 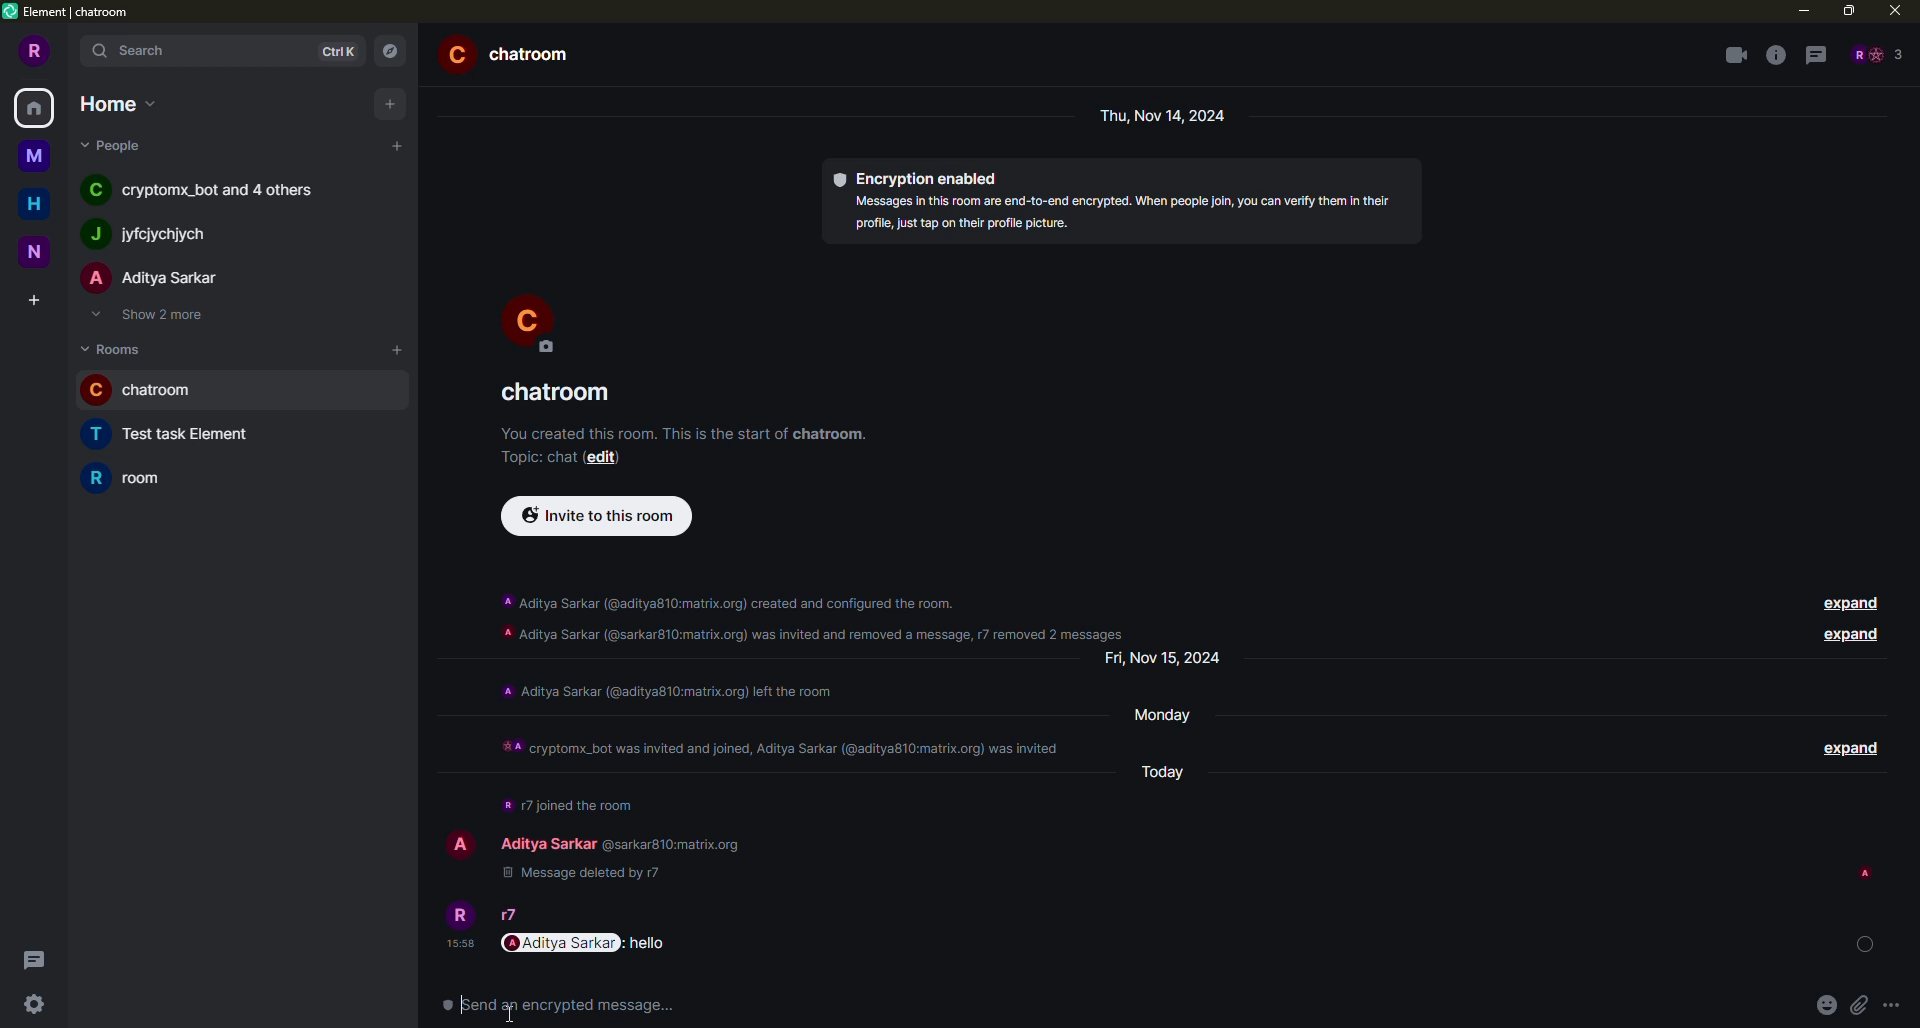 I want to click on message mentioned, so click(x=589, y=941).